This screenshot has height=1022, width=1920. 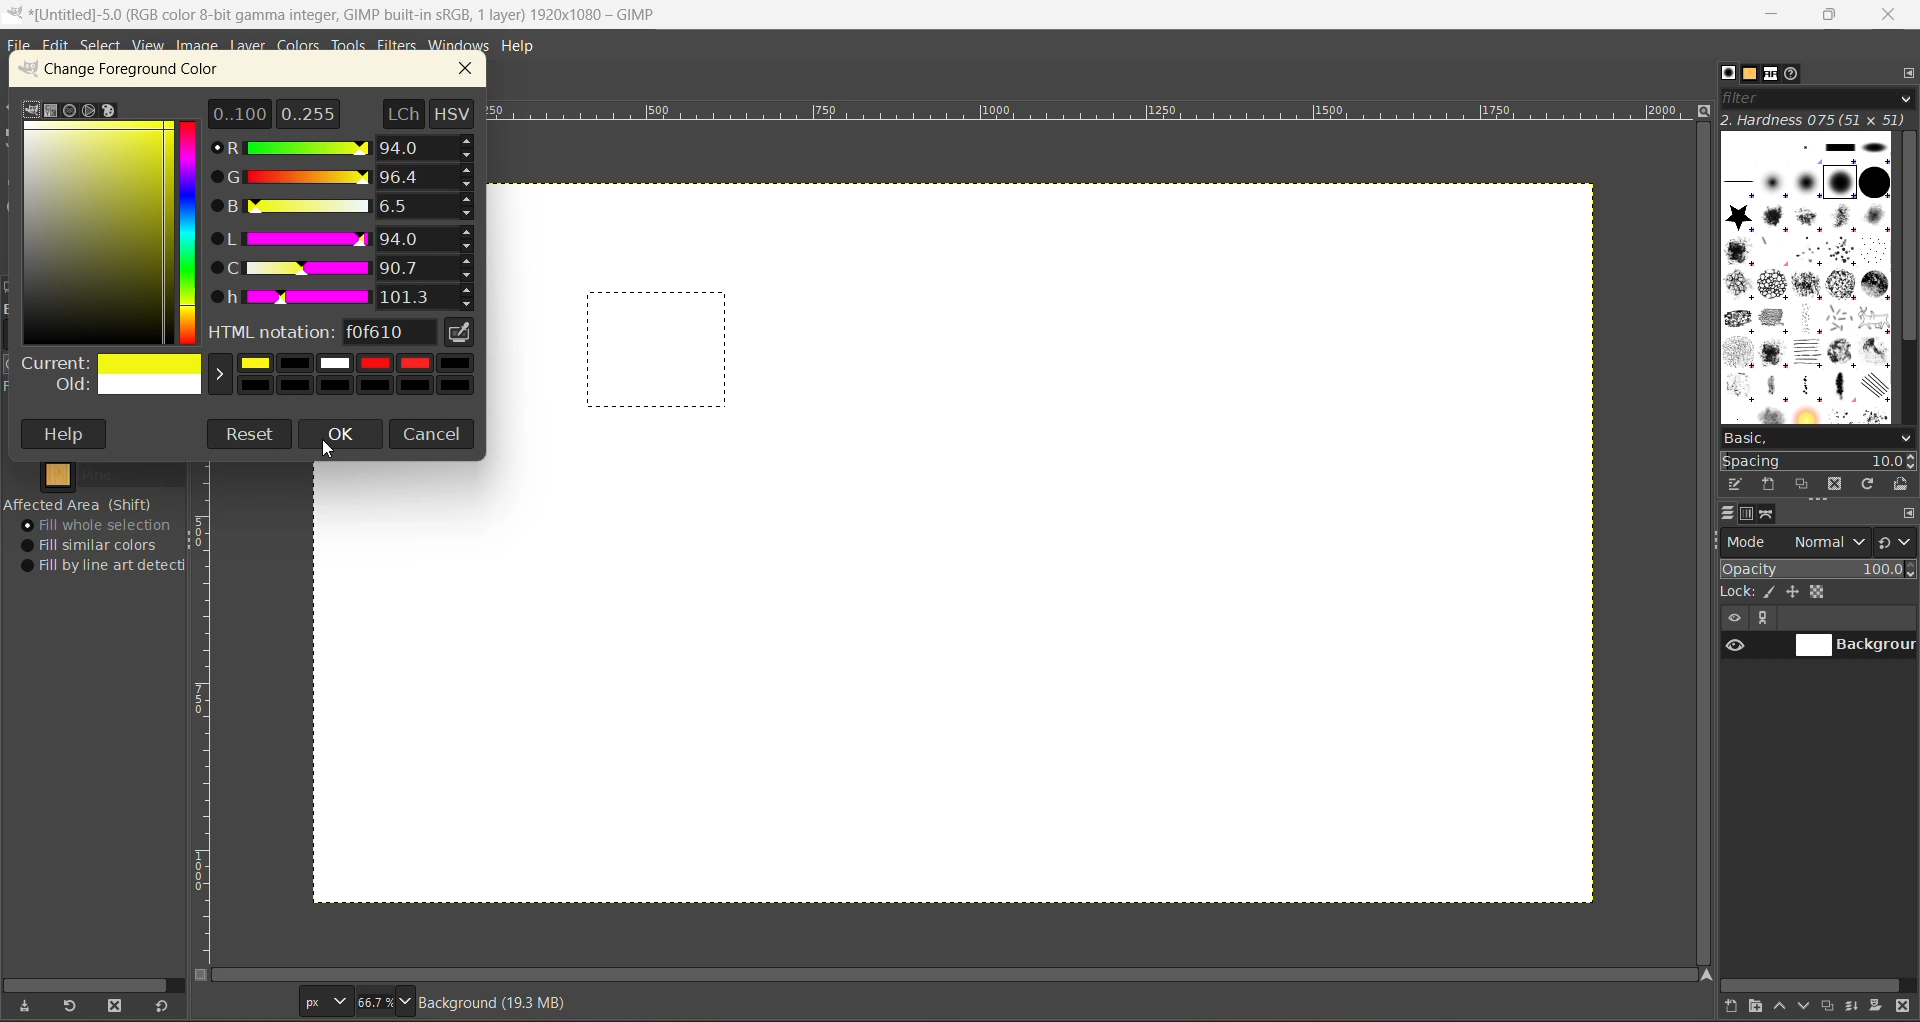 What do you see at coordinates (244, 379) in the screenshot?
I see `current and old colors` at bounding box center [244, 379].